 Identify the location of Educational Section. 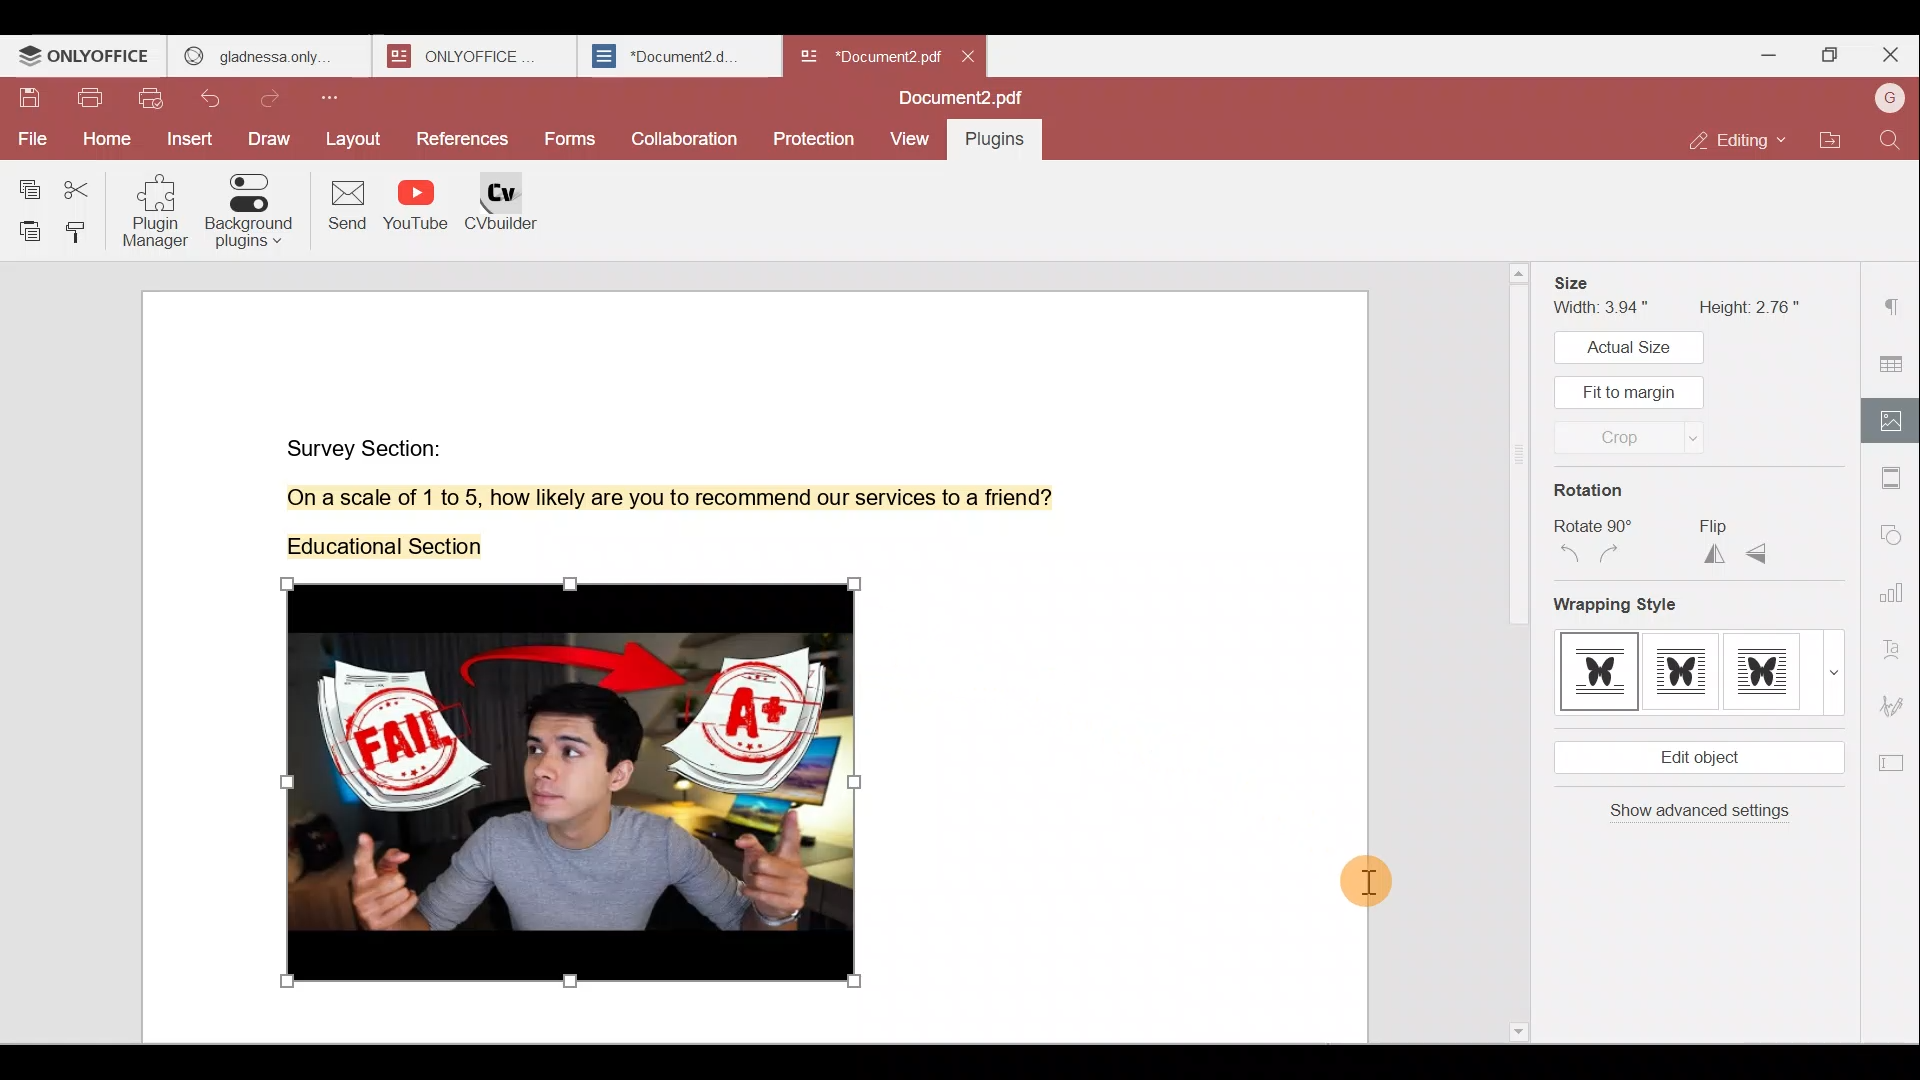
(376, 551).